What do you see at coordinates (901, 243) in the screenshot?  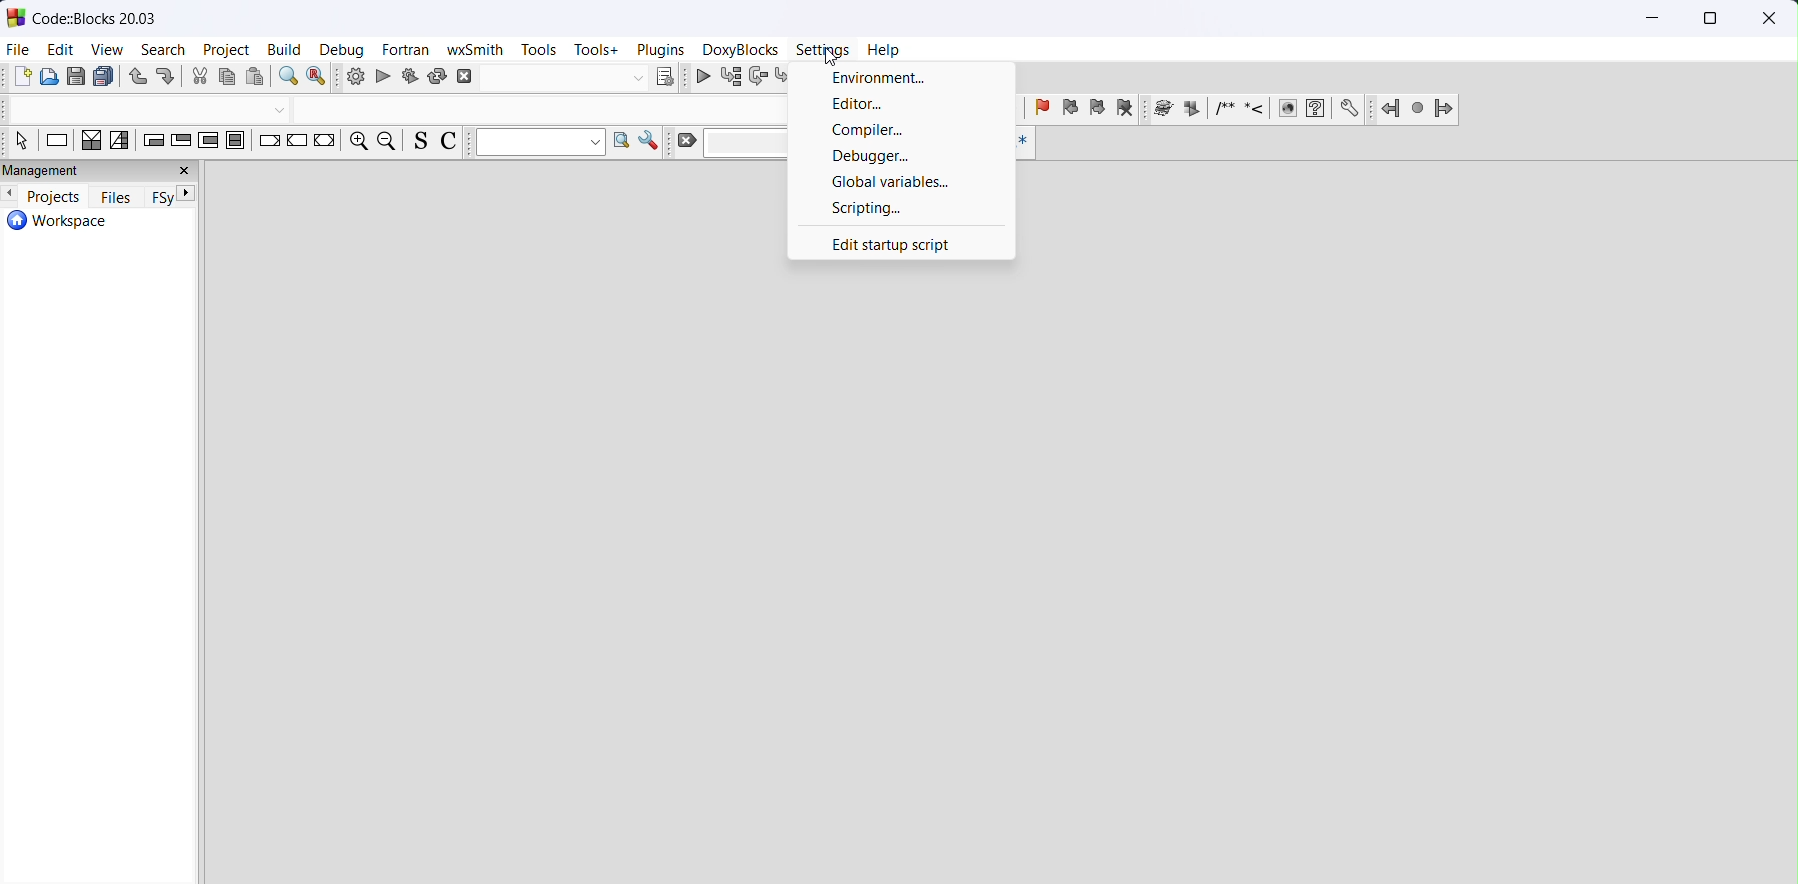 I see `edit startup script` at bounding box center [901, 243].